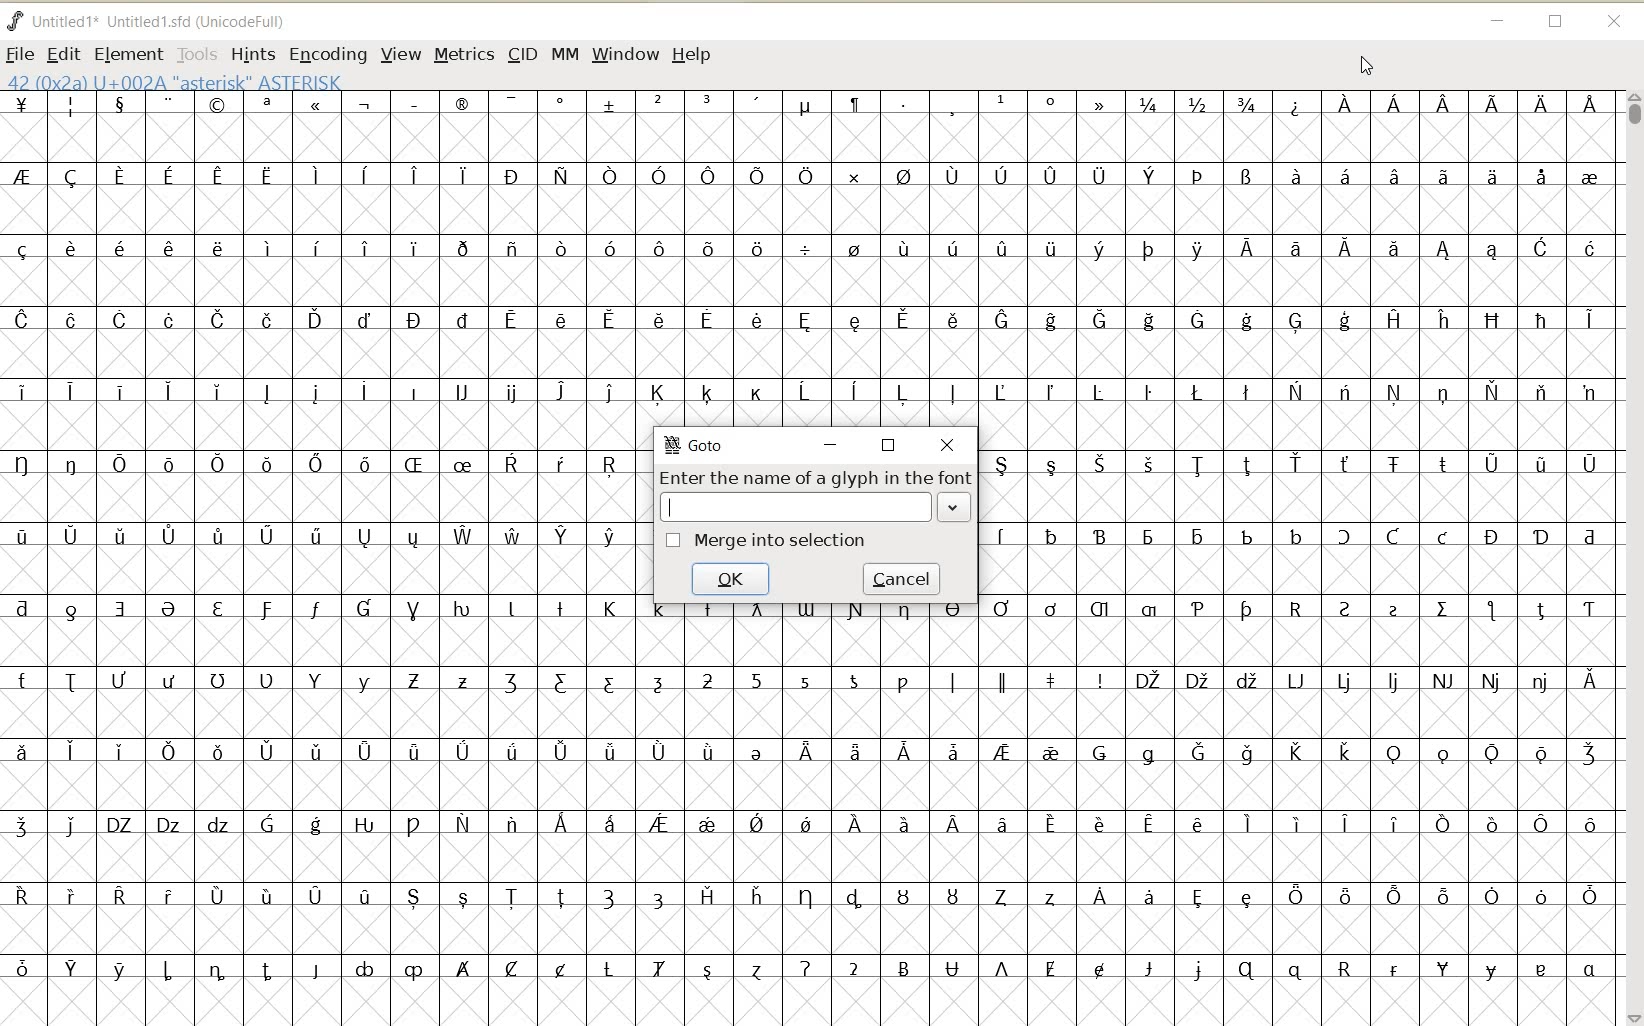 Image resolution: width=1644 pixels, height=1026 pixels. I want to click on Enter the name of a glyph in the font, so click(816, 478).